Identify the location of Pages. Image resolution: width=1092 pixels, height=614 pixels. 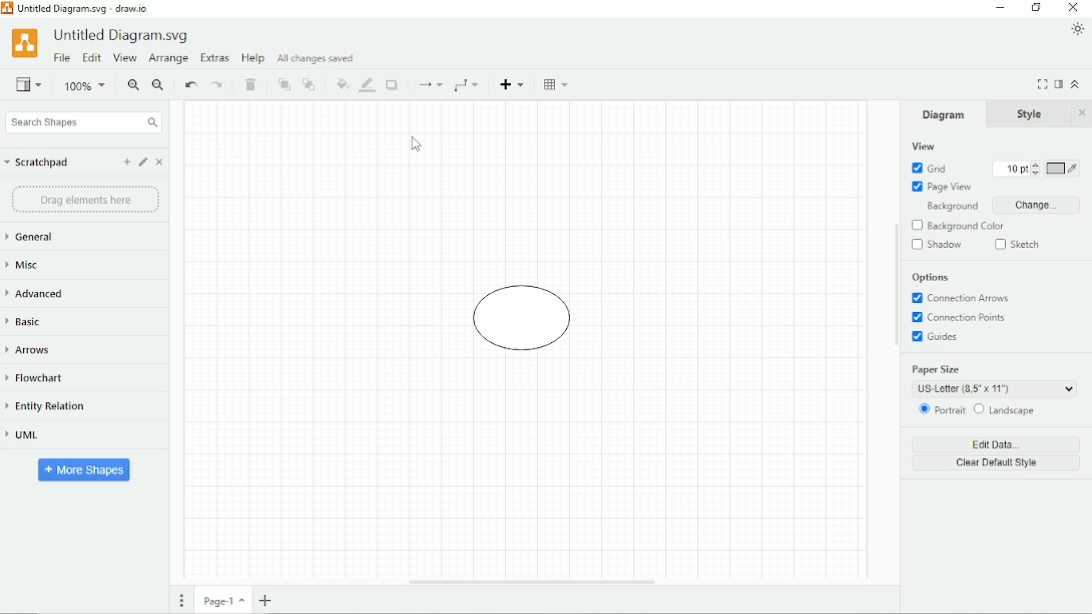
(182, 602).